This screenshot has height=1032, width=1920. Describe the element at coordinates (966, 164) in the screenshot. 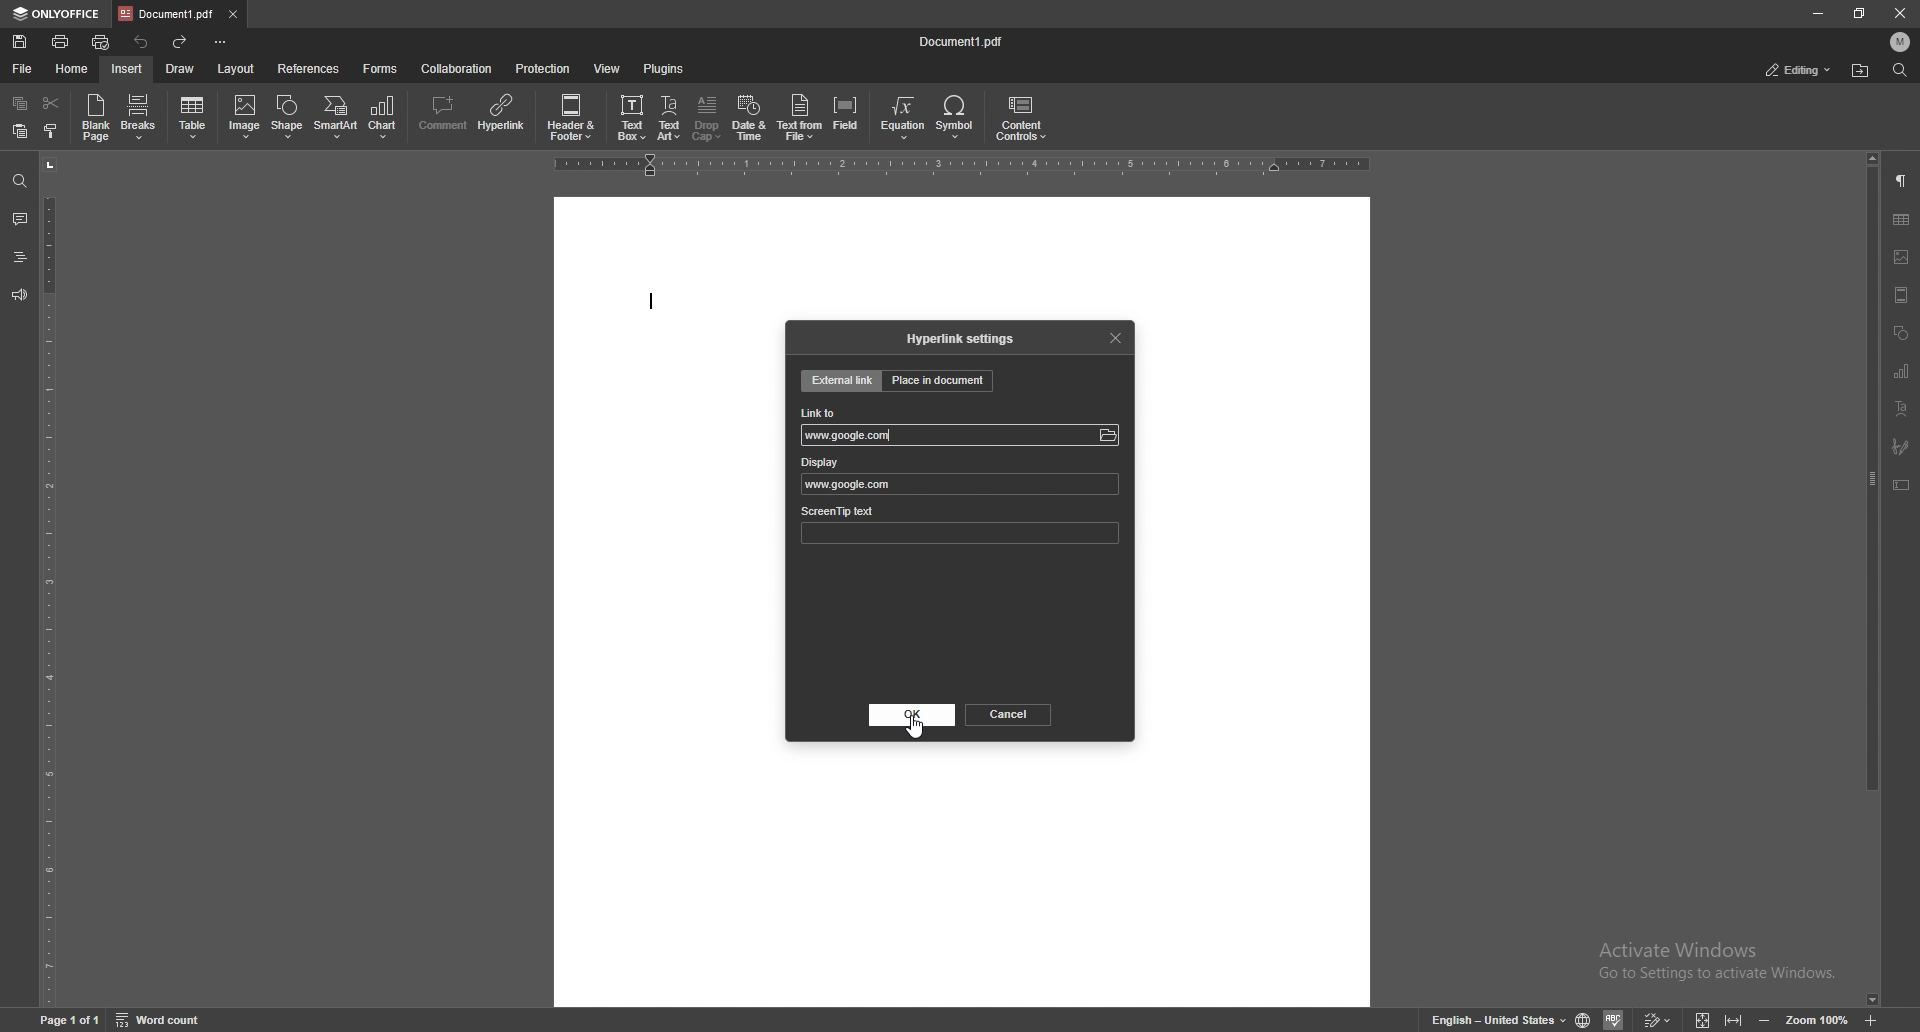

I see `horizontal scale` at that location.